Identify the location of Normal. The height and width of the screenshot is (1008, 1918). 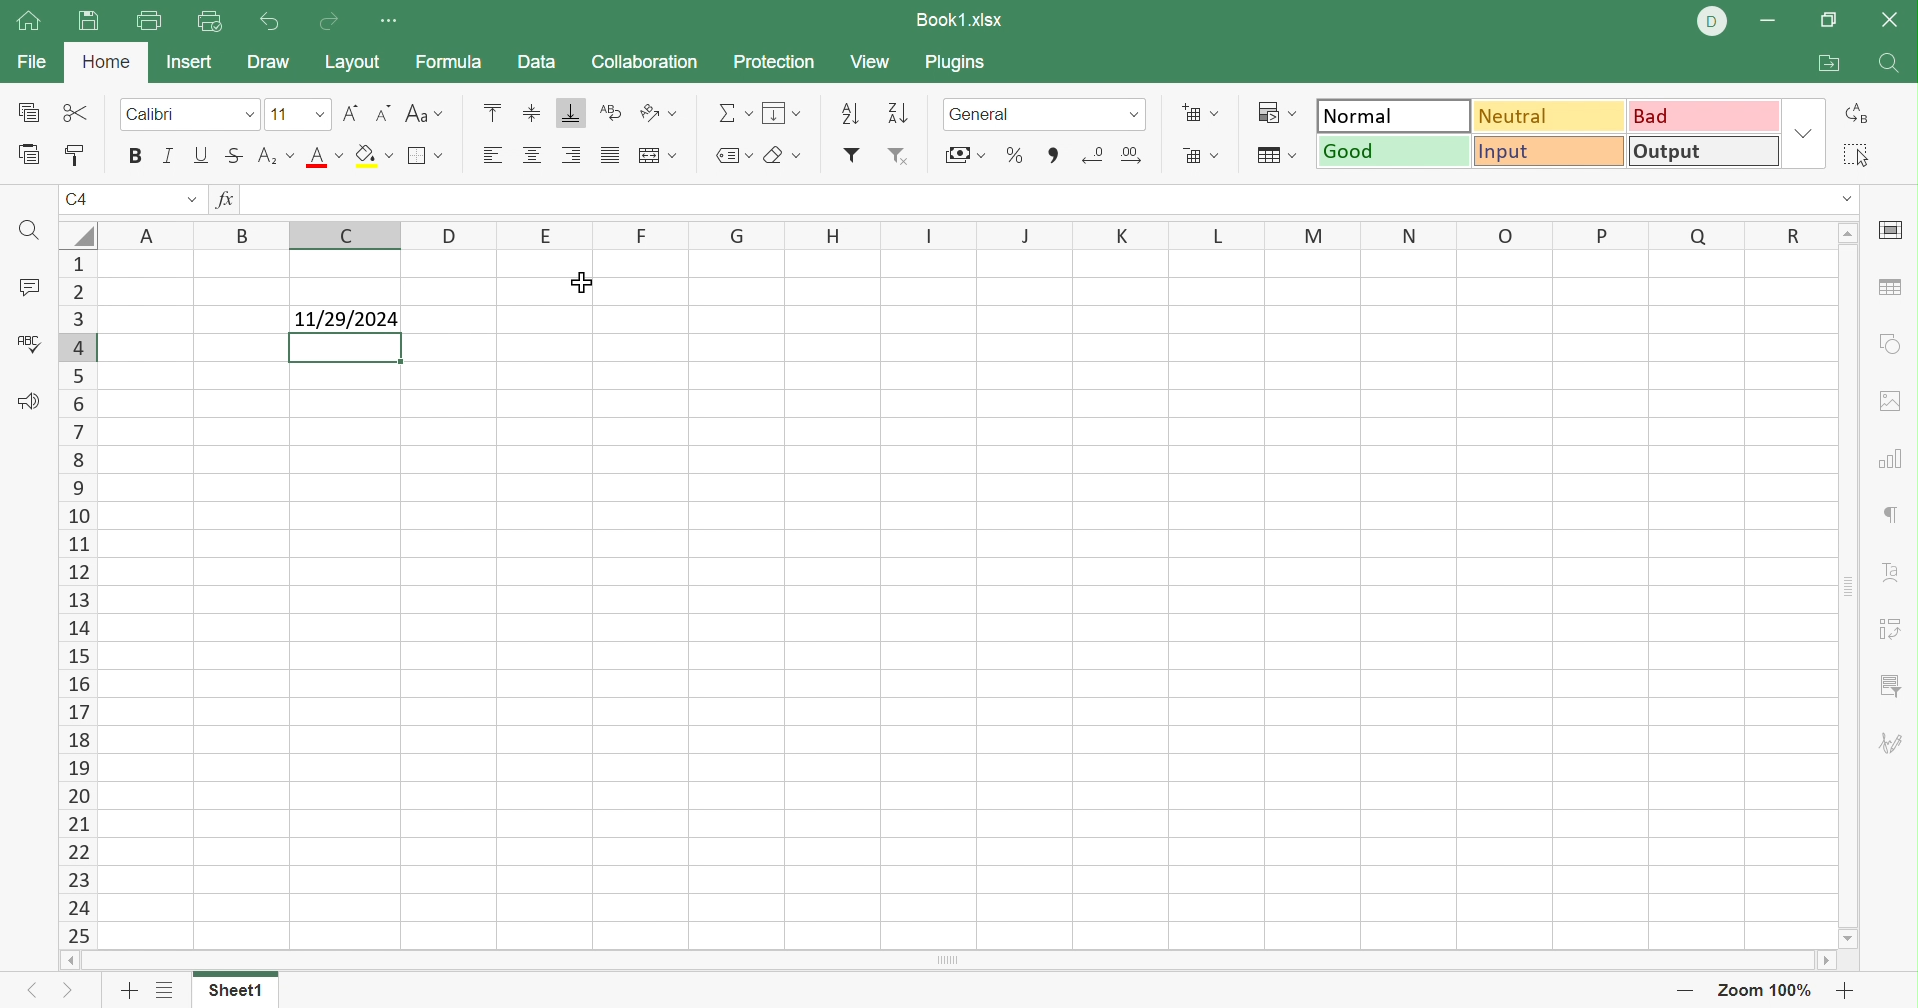
(1392, 114).